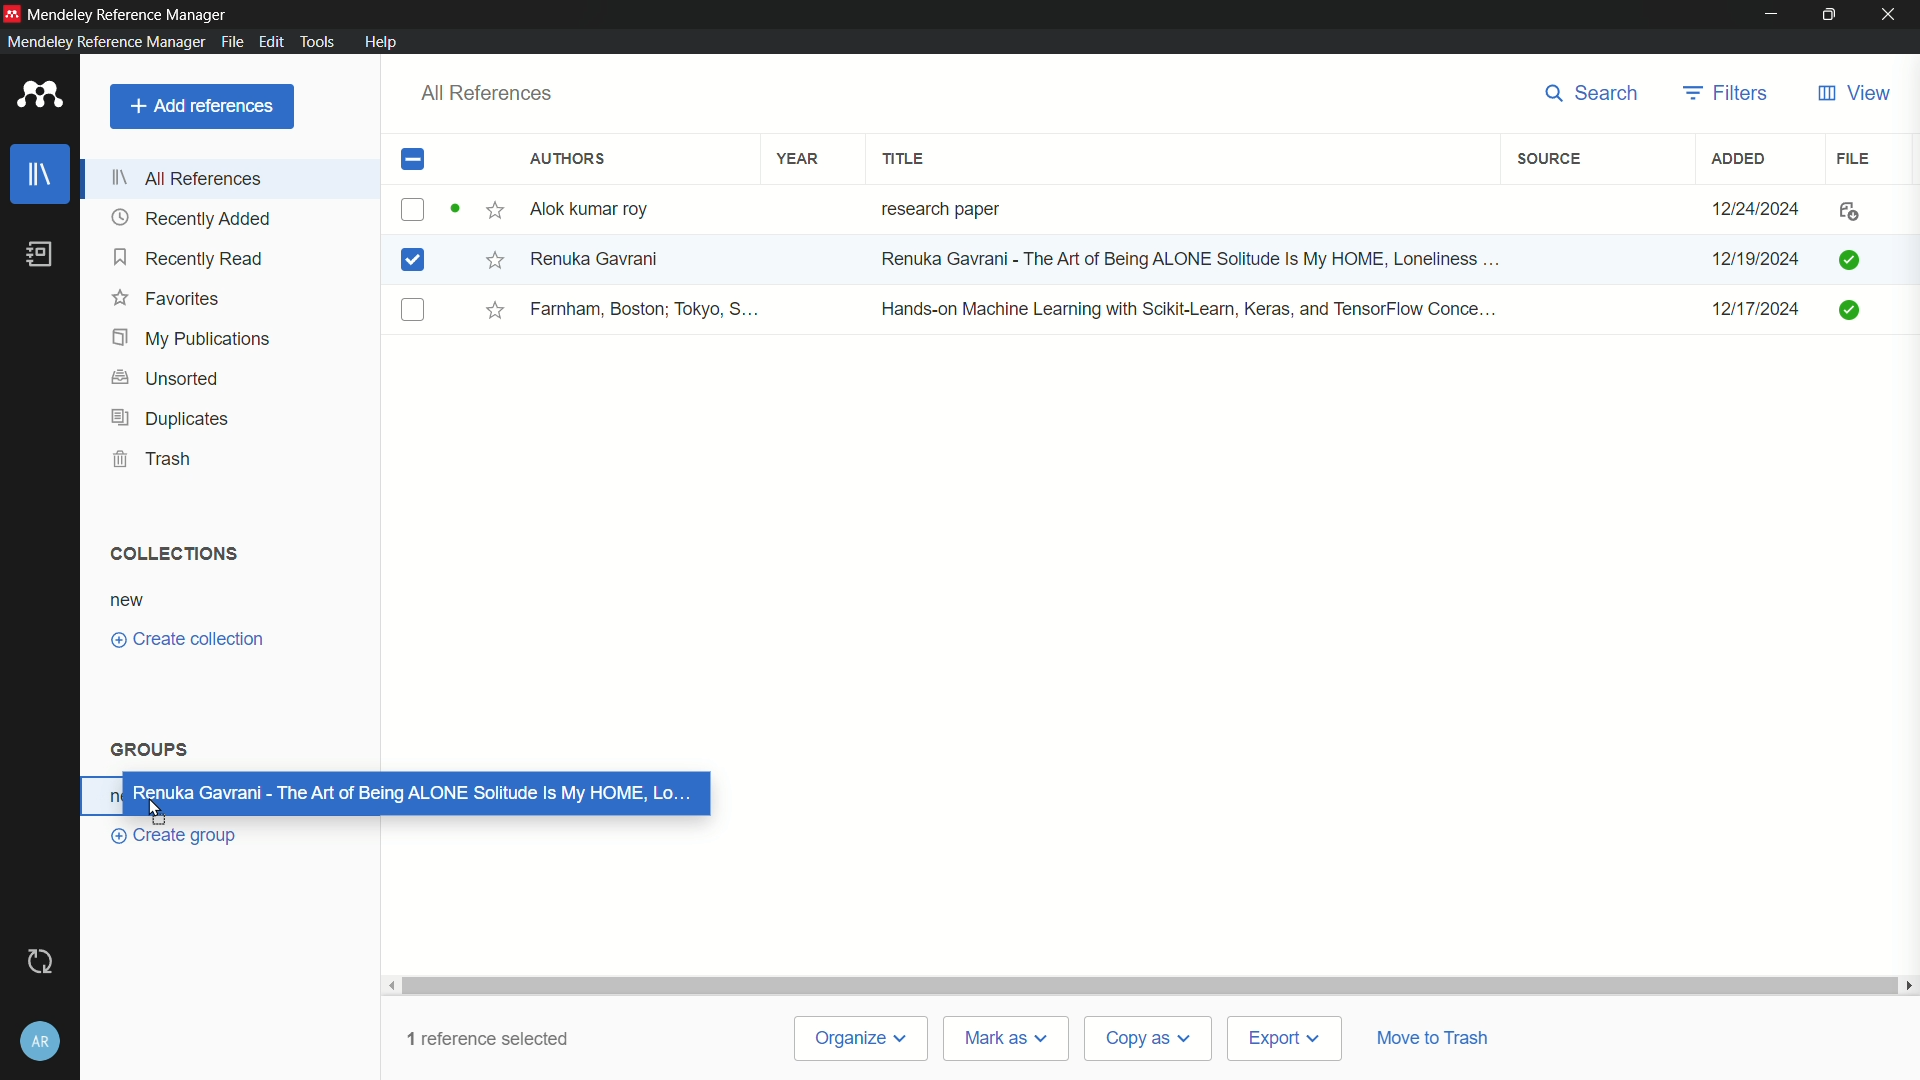 This screenshot has width=1920, height=1080. What do you see at coordinates (906, 159) in the screenshot?
I see `title` at bounding box center [906, 159].